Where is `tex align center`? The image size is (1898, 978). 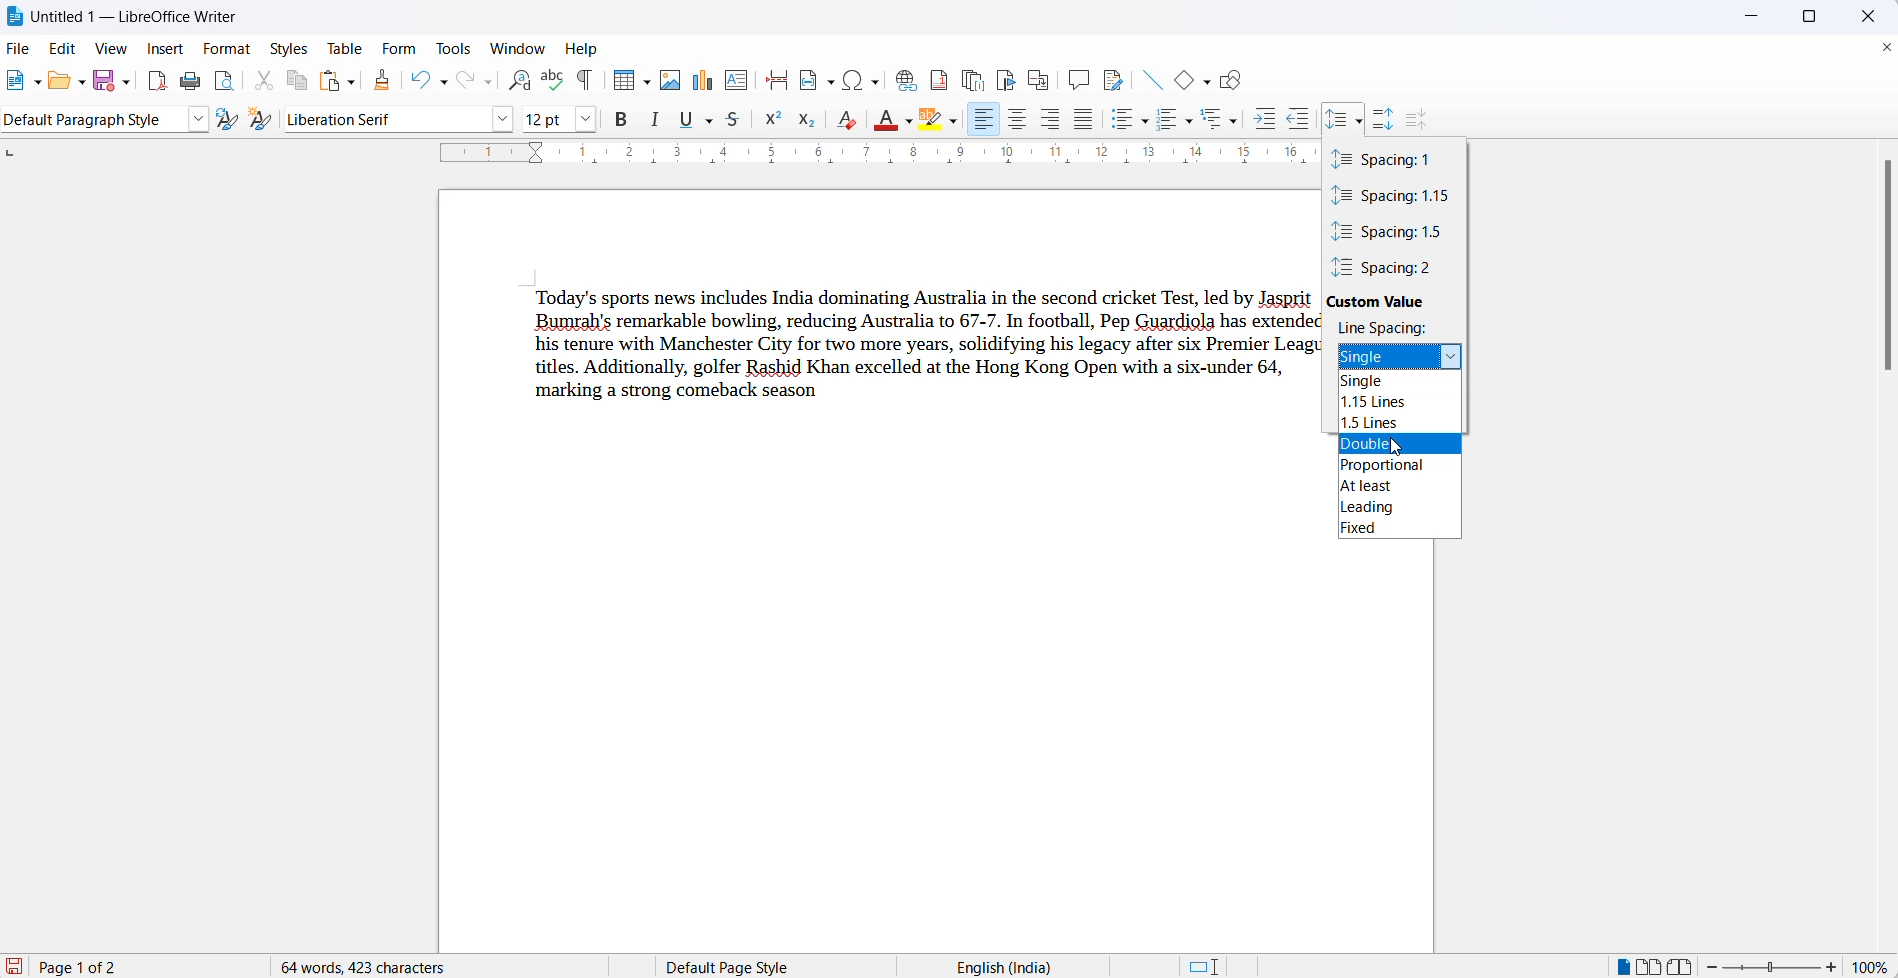
tex align center is located at coordinates (1016, 121).